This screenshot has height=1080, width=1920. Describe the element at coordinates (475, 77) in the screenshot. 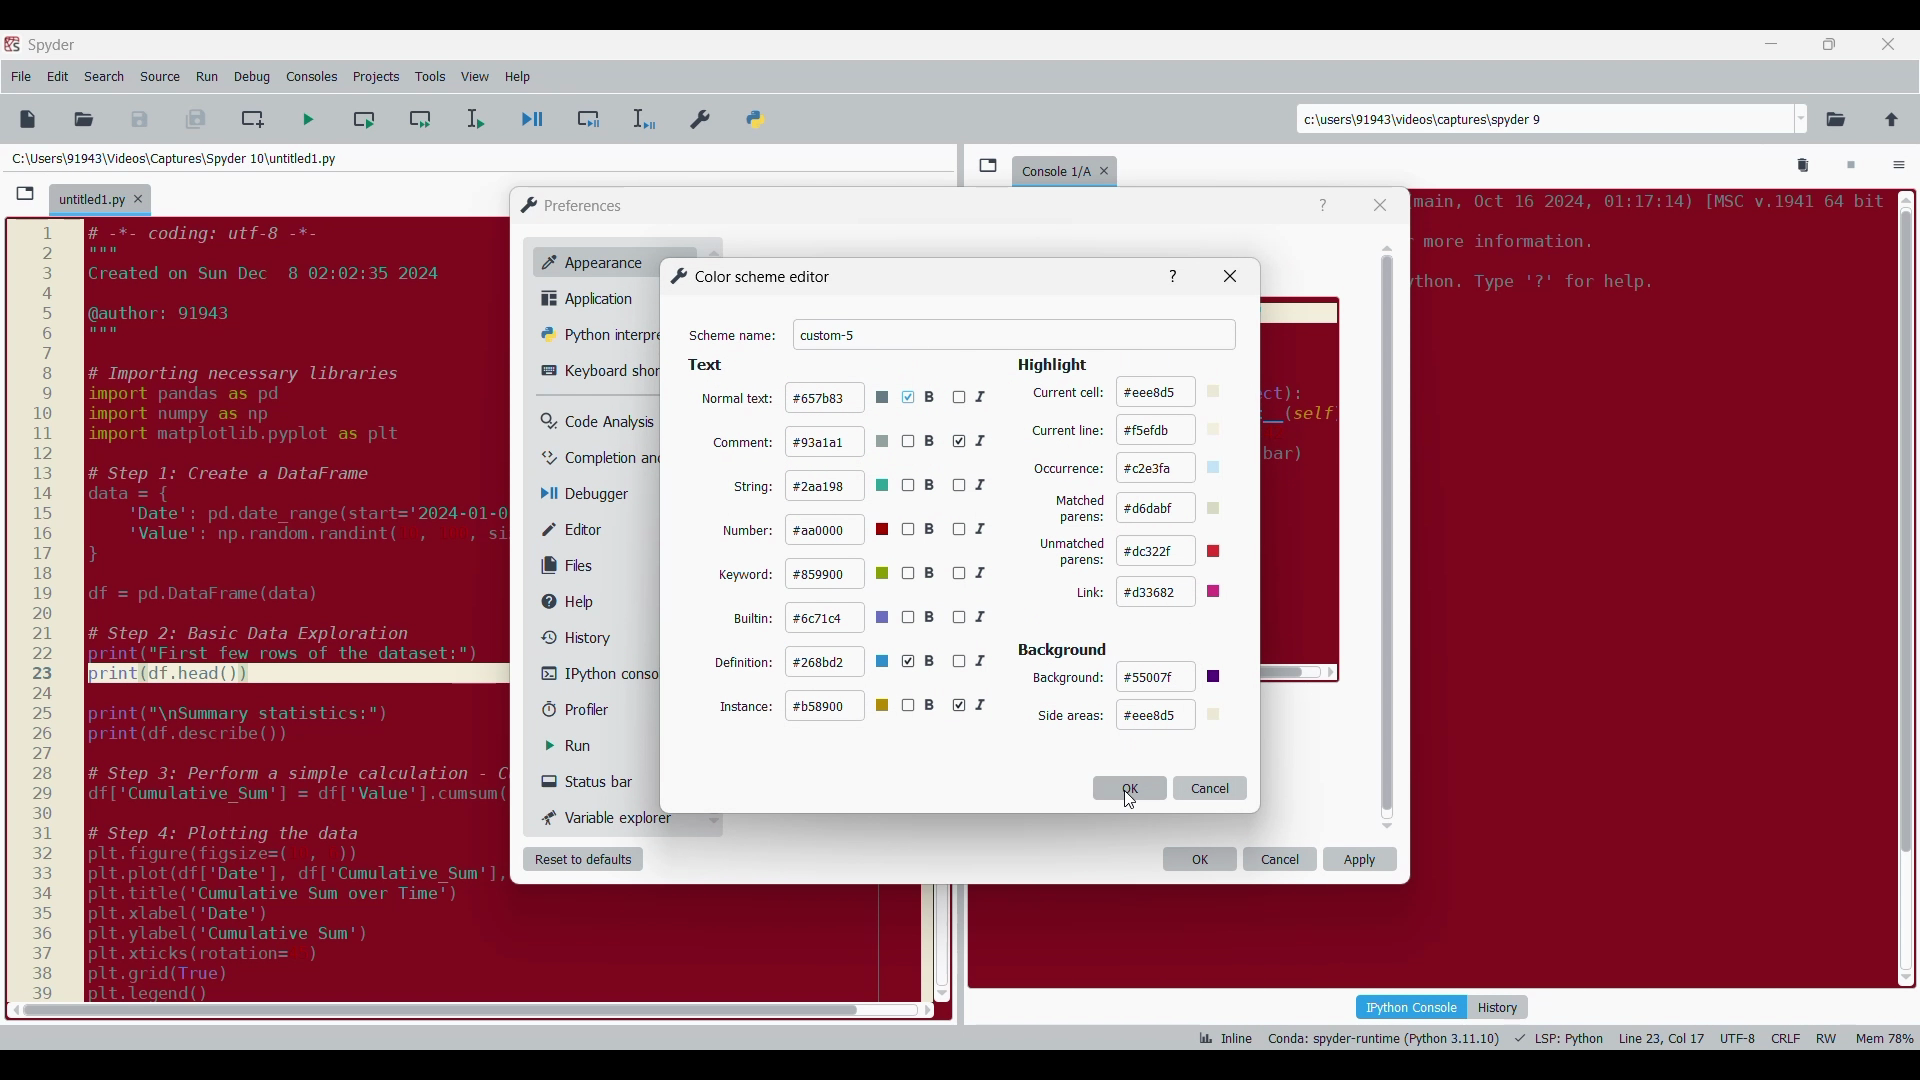

I see `View menu` at that location.